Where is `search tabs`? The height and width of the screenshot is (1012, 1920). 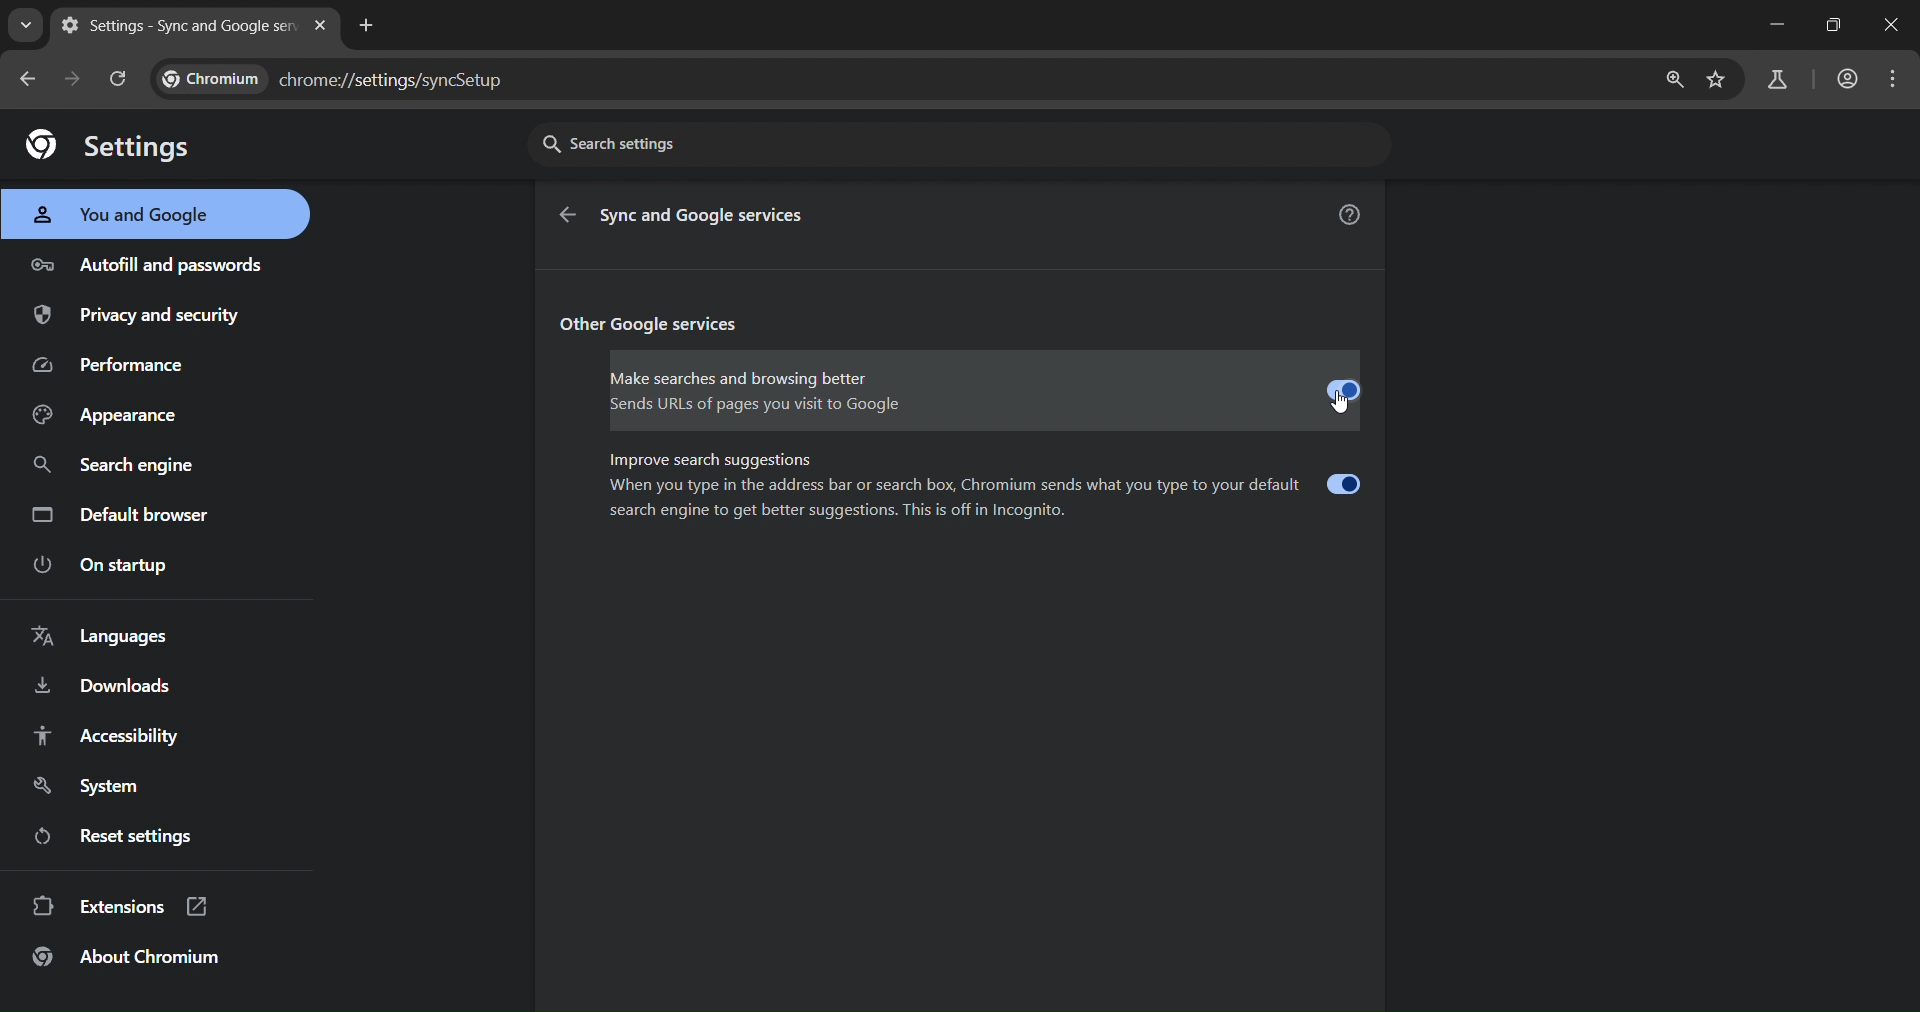 search tabs is located at coordinates (25, 25).